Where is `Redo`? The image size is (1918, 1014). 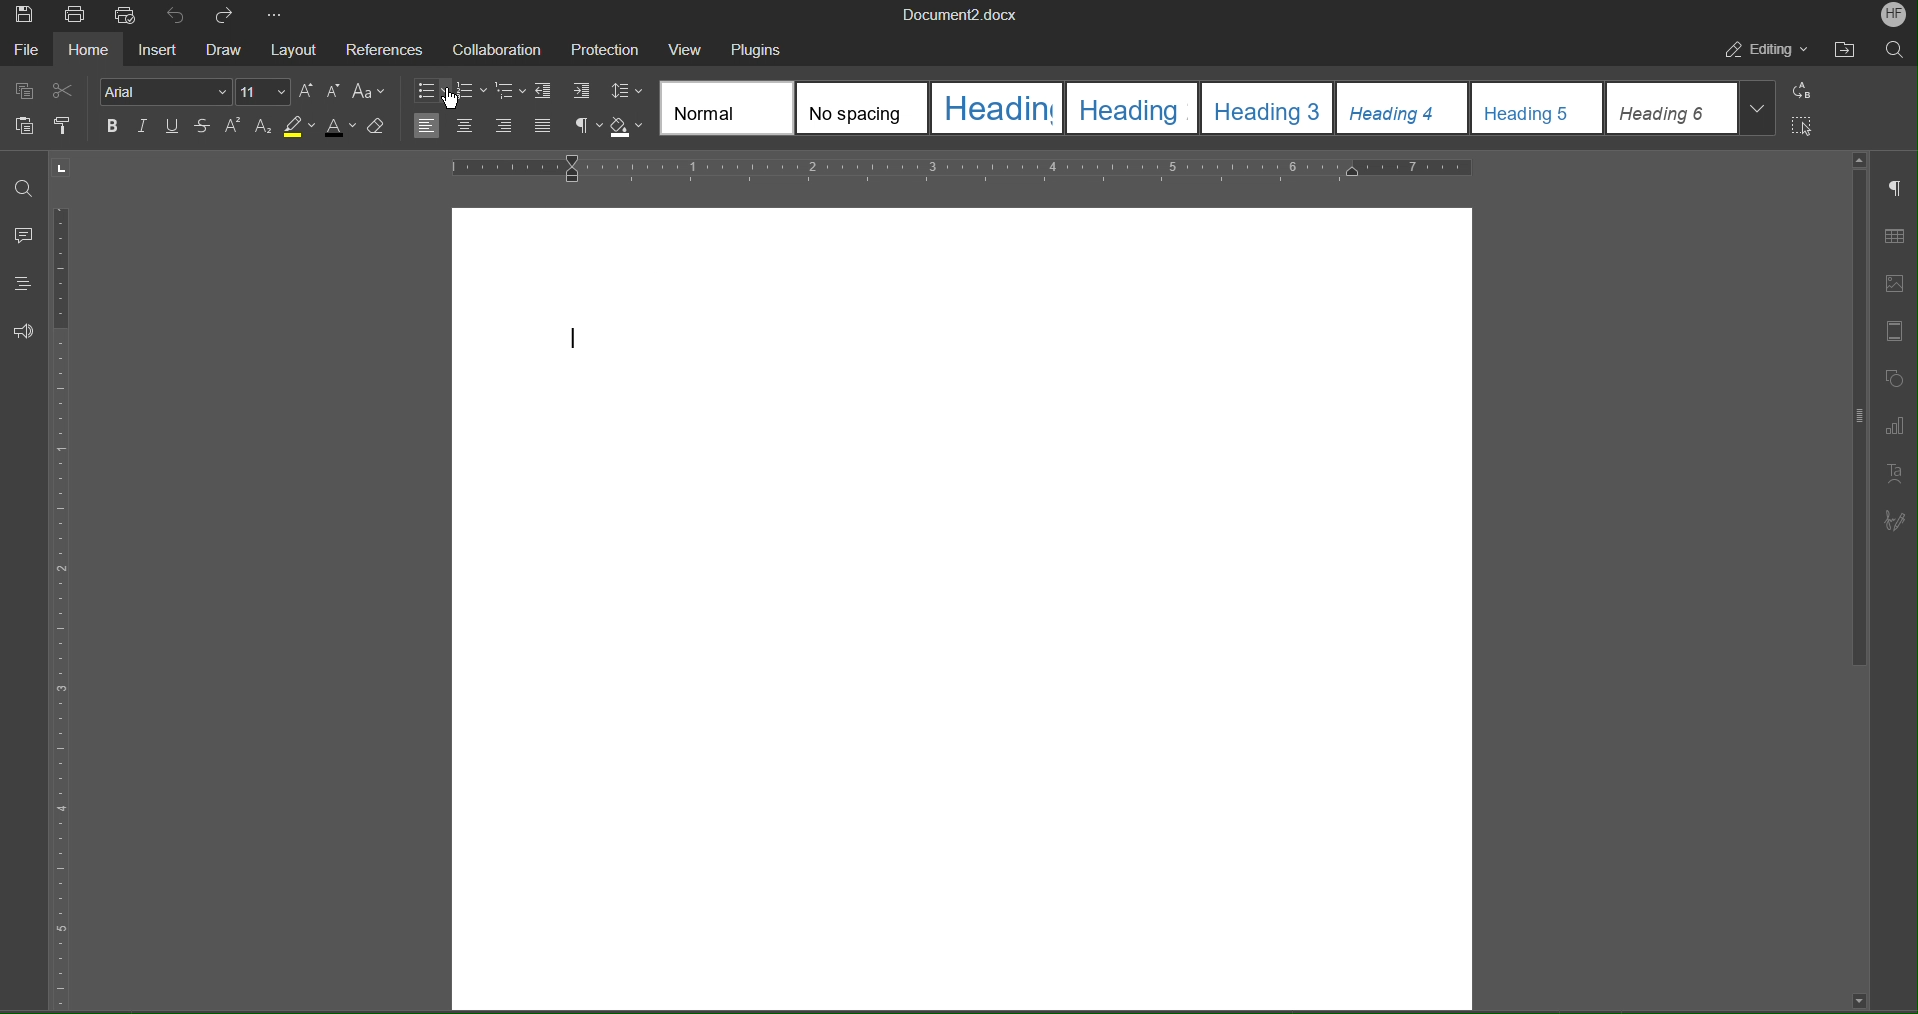
Redo is located at coordinates (228, 17).